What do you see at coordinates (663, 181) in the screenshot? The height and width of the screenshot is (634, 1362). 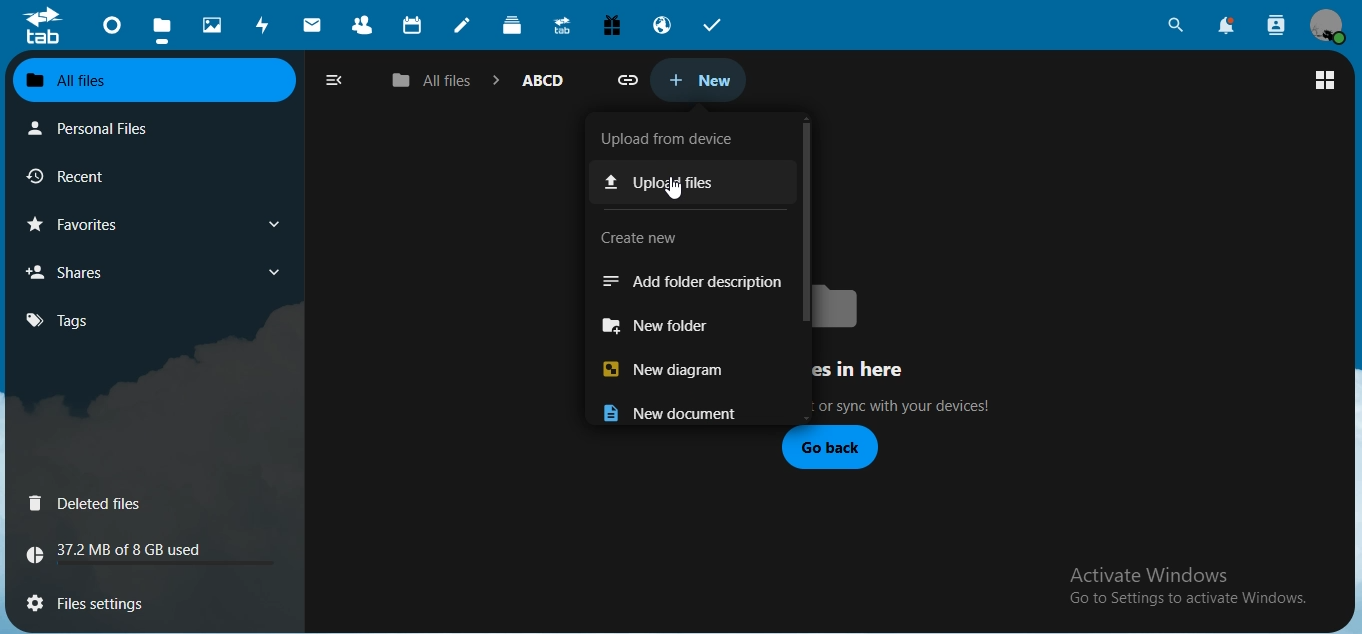 I see `upload files` at bounding box center [663, 181].